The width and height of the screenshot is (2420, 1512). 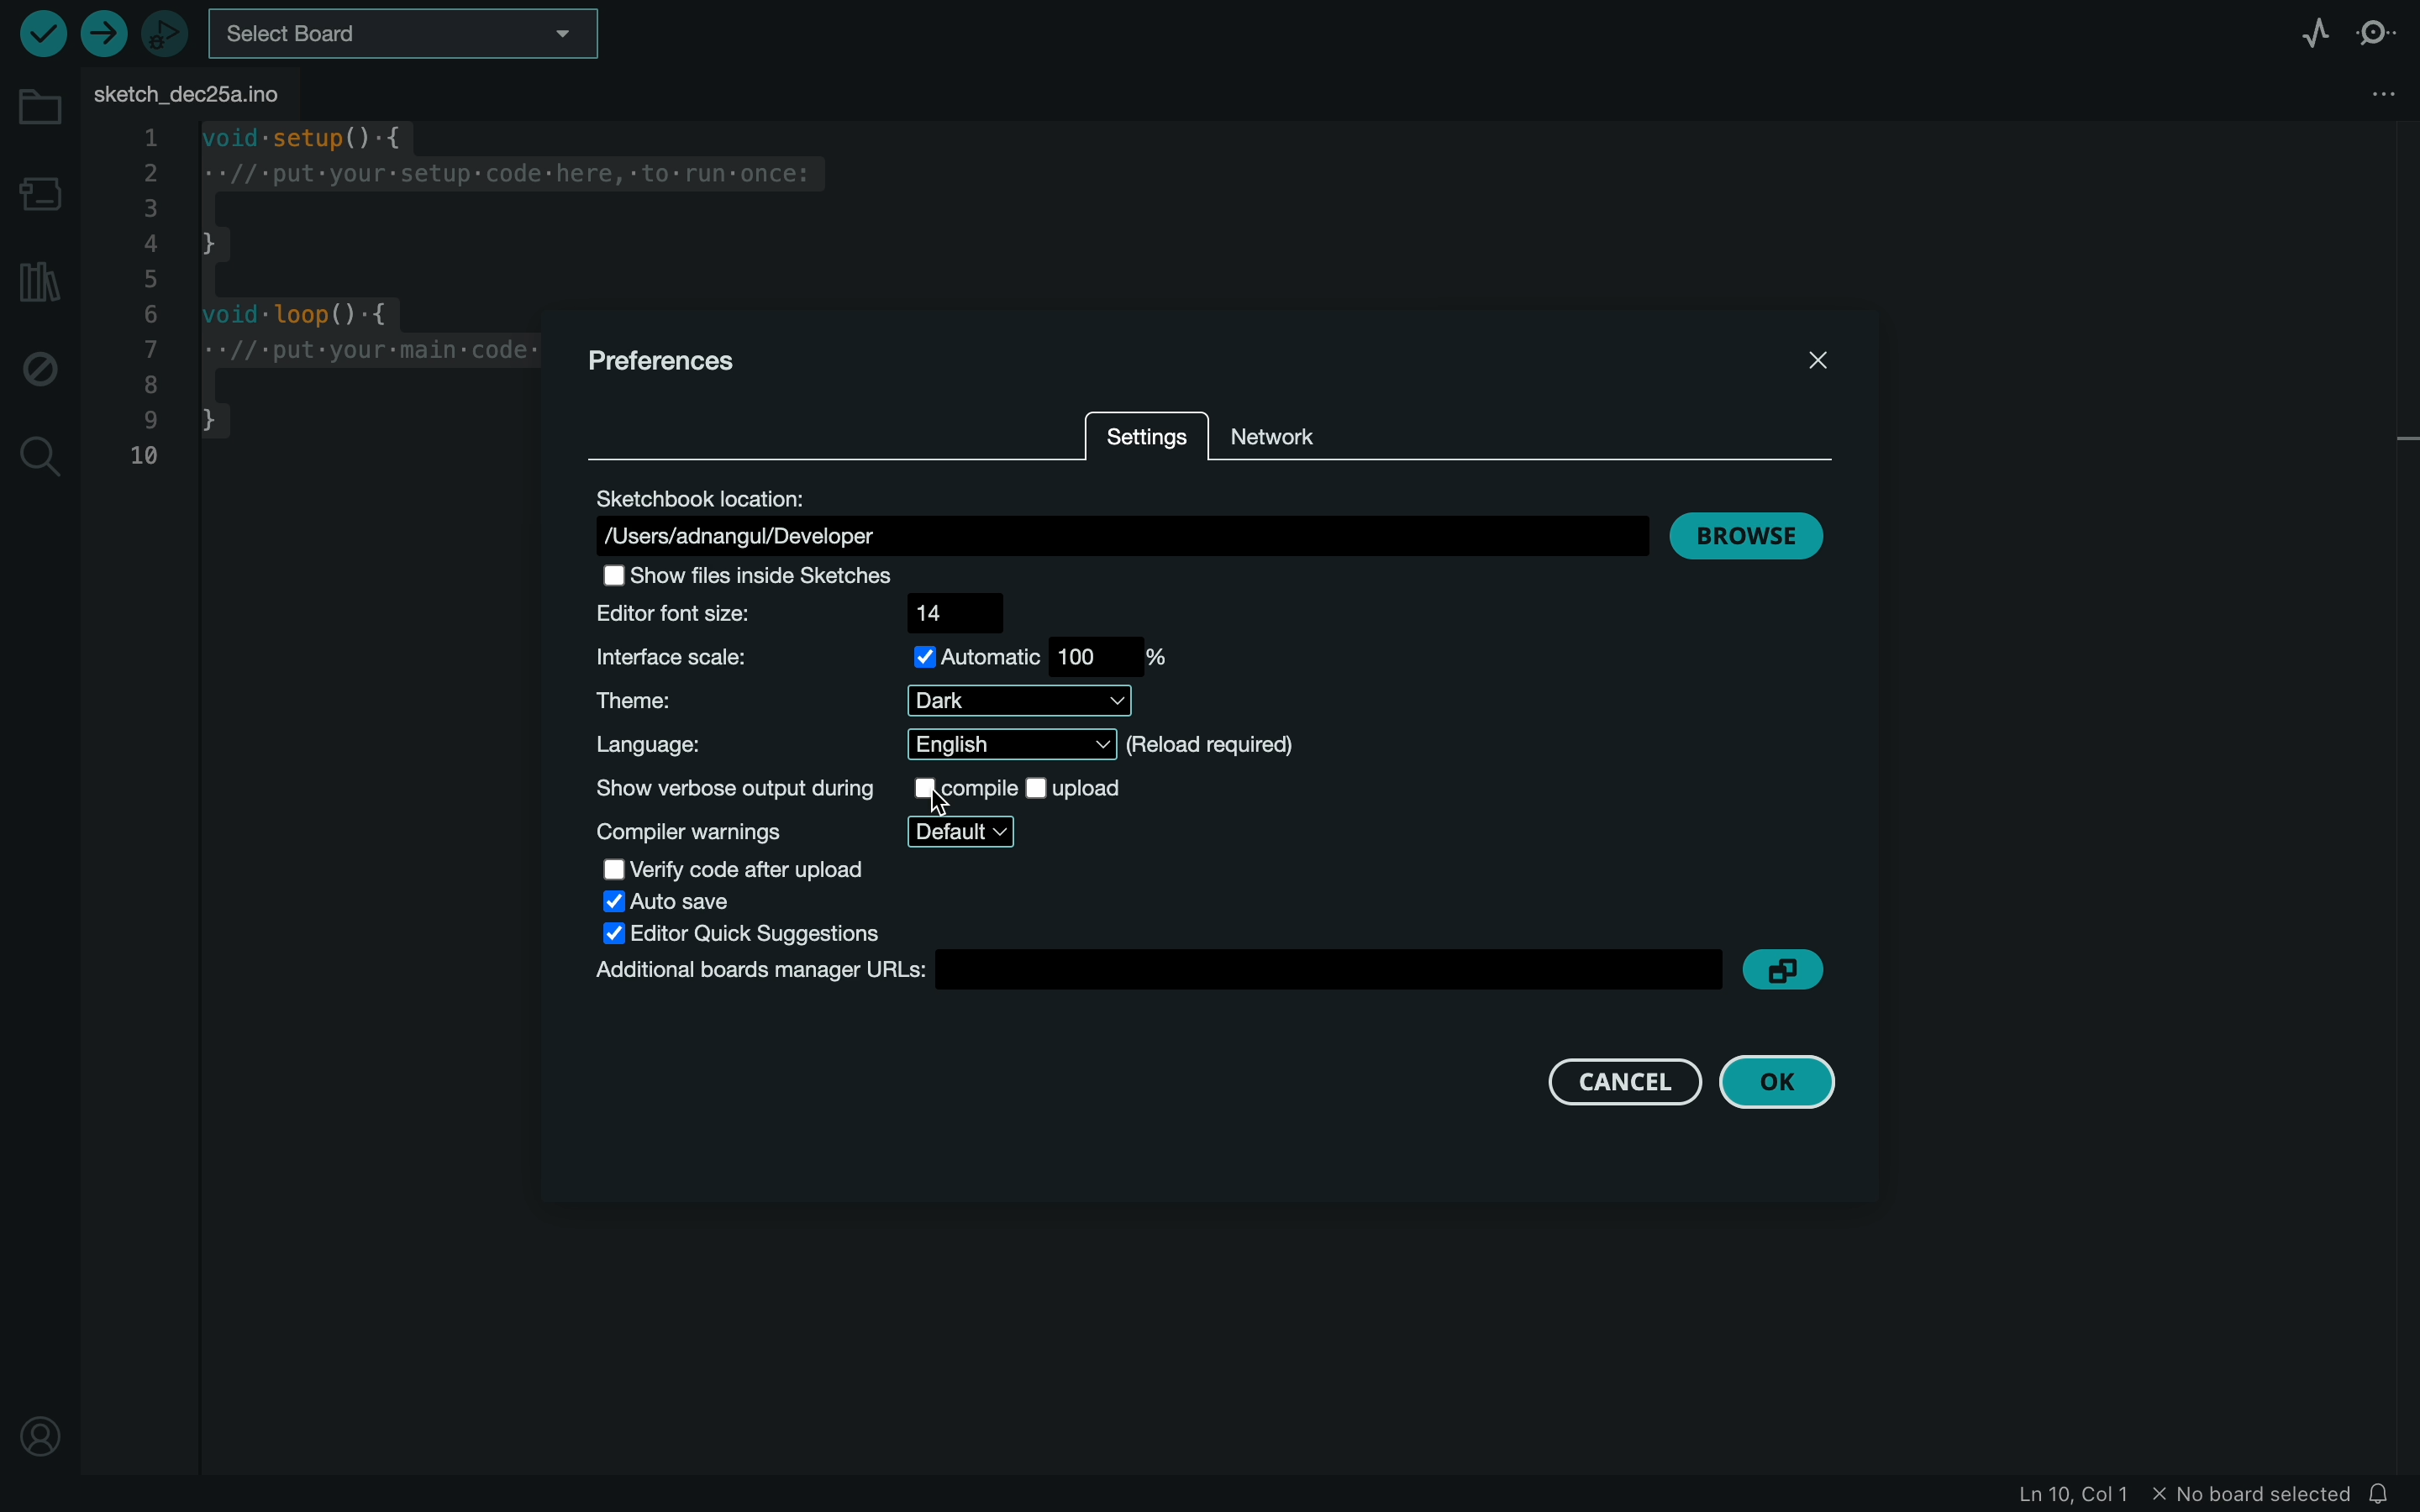 What do you see at coordinates (1787, 970) in the screenshot?
I see `copy` at bounding box center [1787, 970].